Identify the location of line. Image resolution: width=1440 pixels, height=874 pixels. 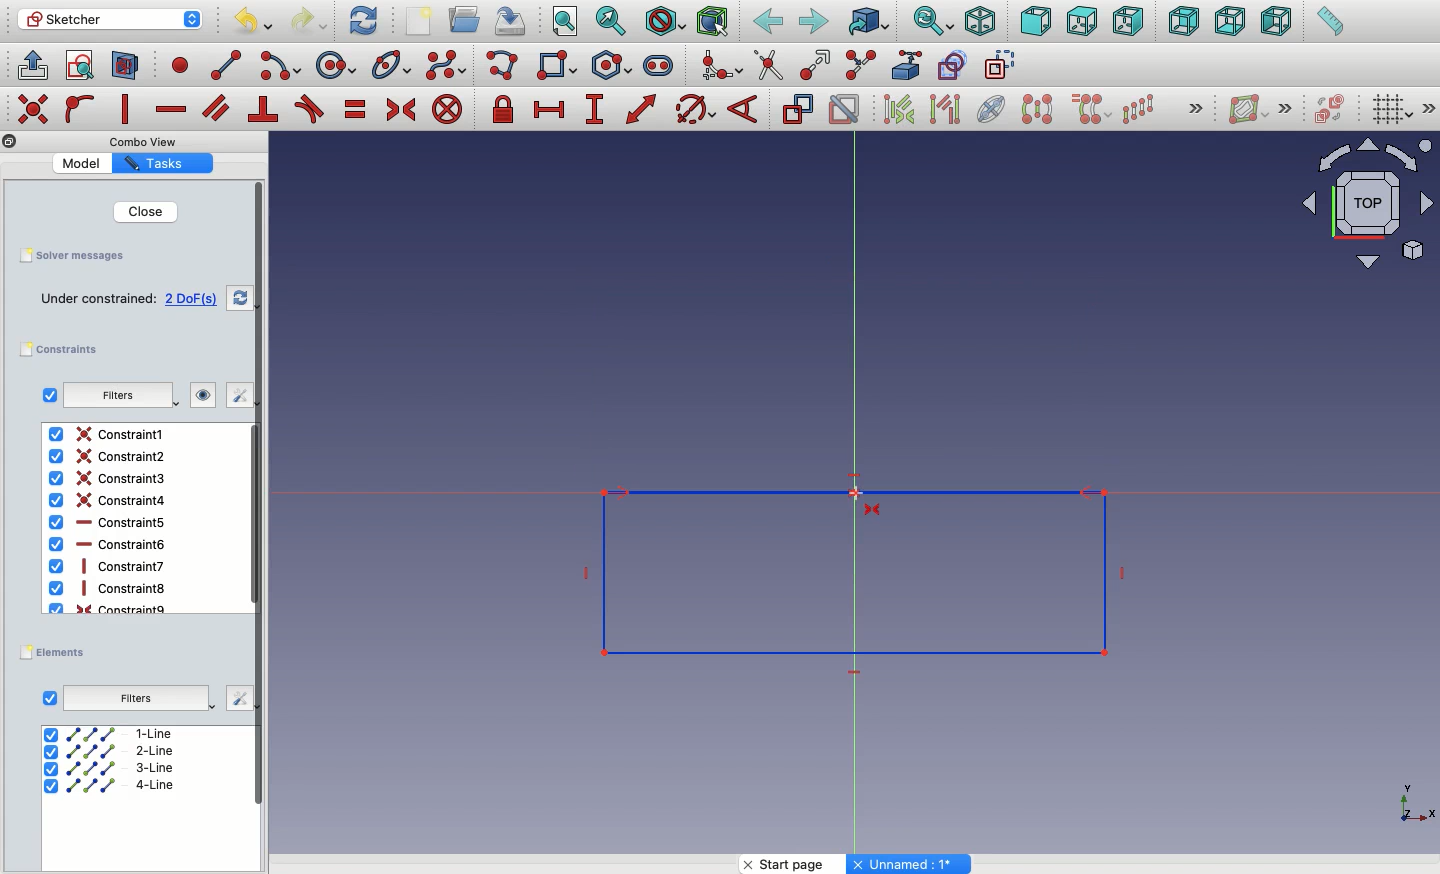
(227, 65).